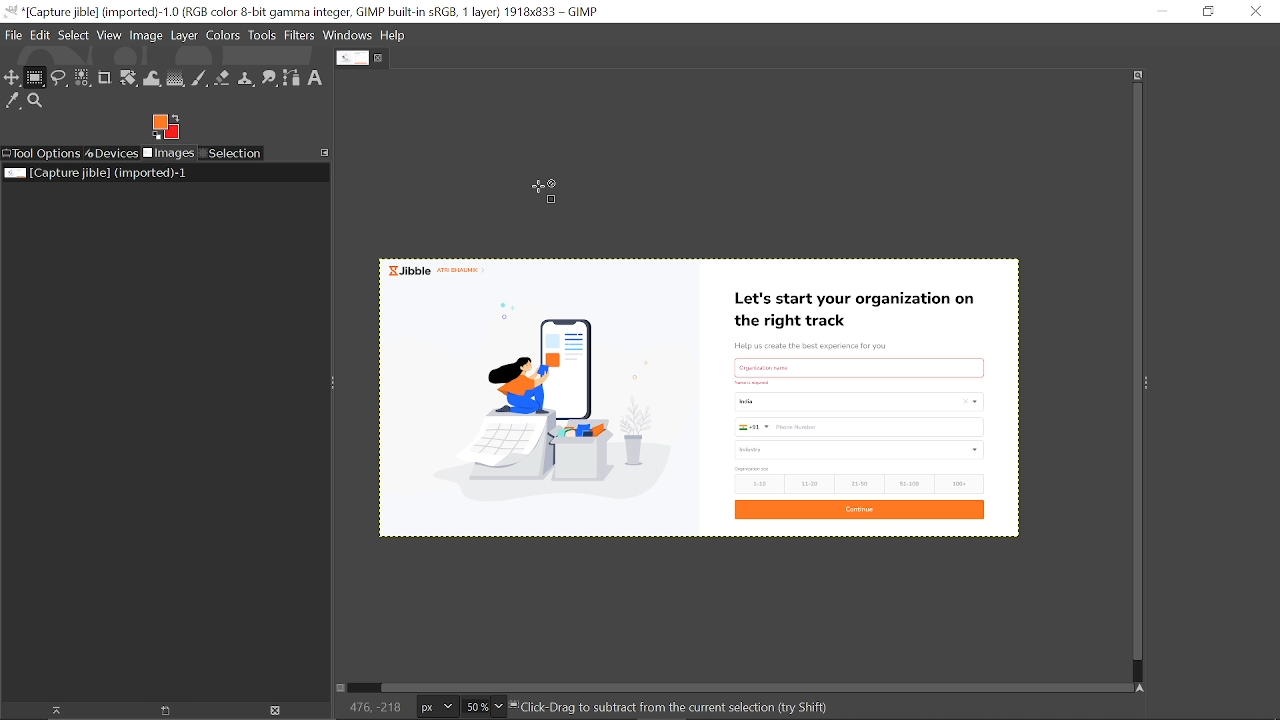  I want to click on Layer, so click(185, 36).